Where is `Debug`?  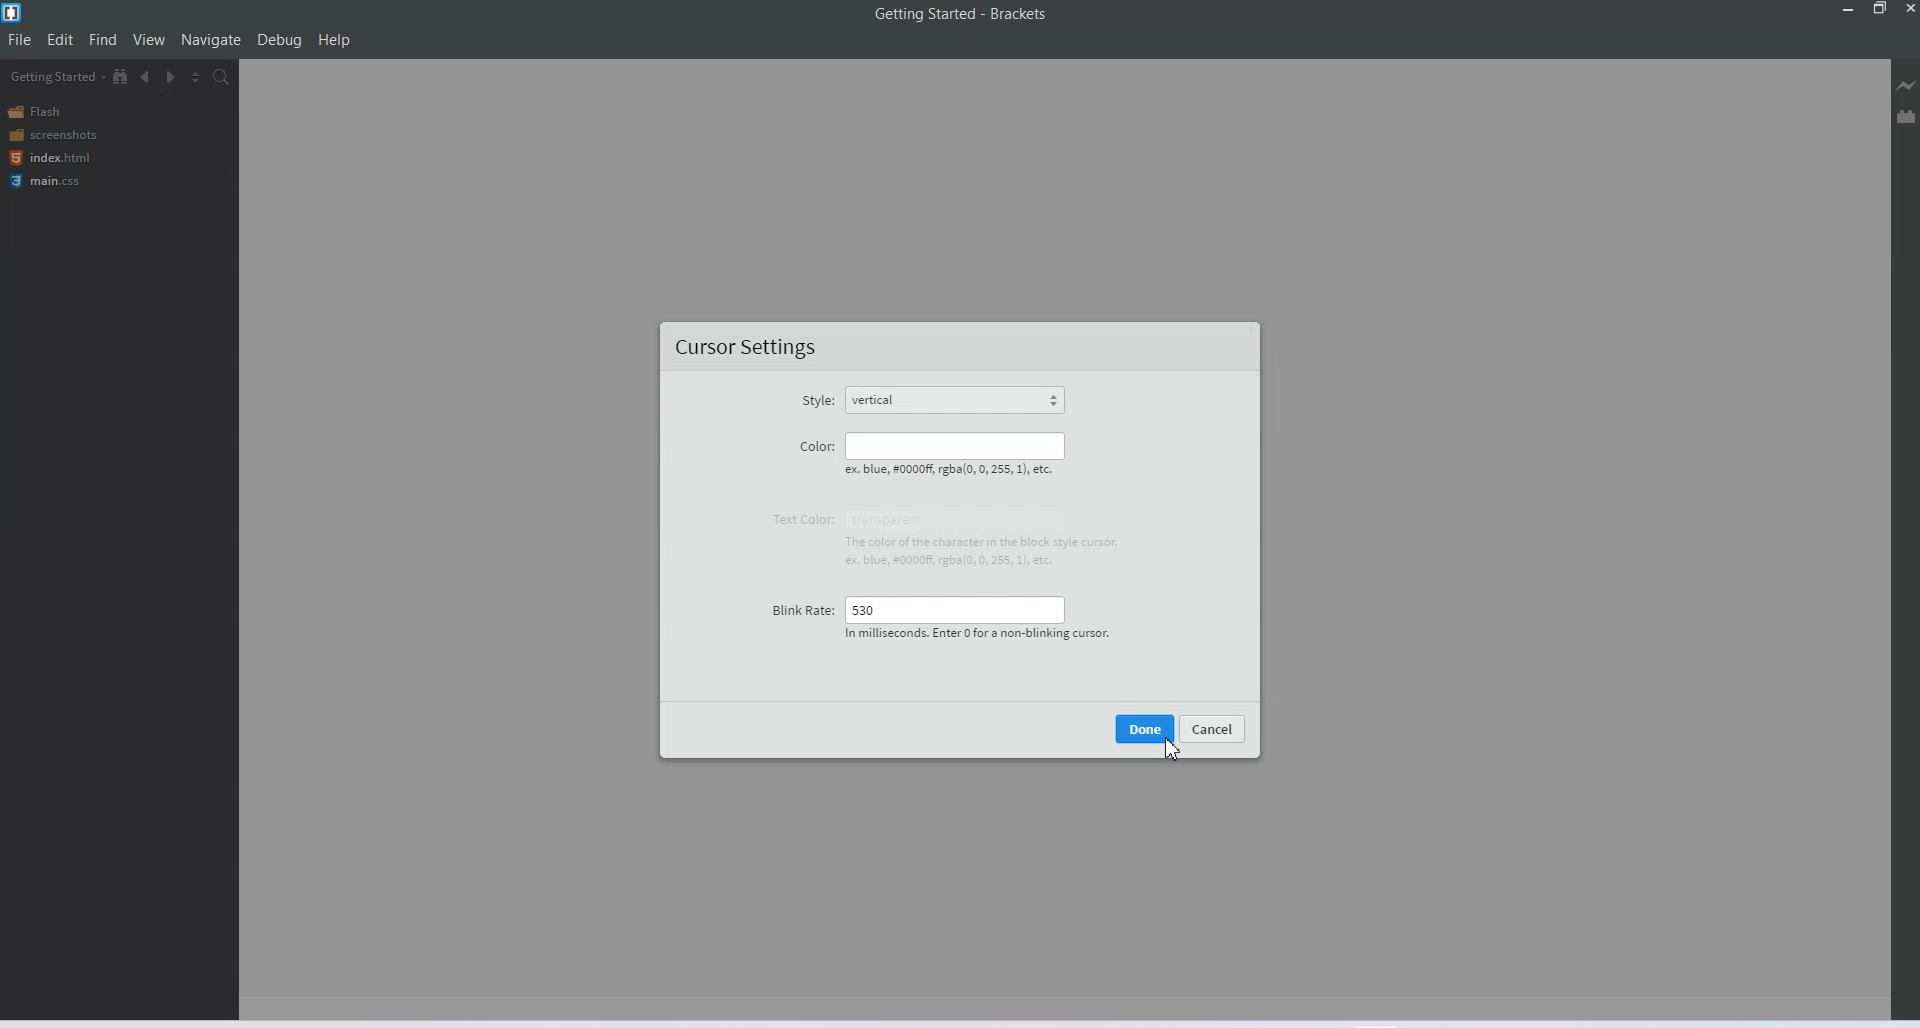 Debug is located at coordinates (279, 40).